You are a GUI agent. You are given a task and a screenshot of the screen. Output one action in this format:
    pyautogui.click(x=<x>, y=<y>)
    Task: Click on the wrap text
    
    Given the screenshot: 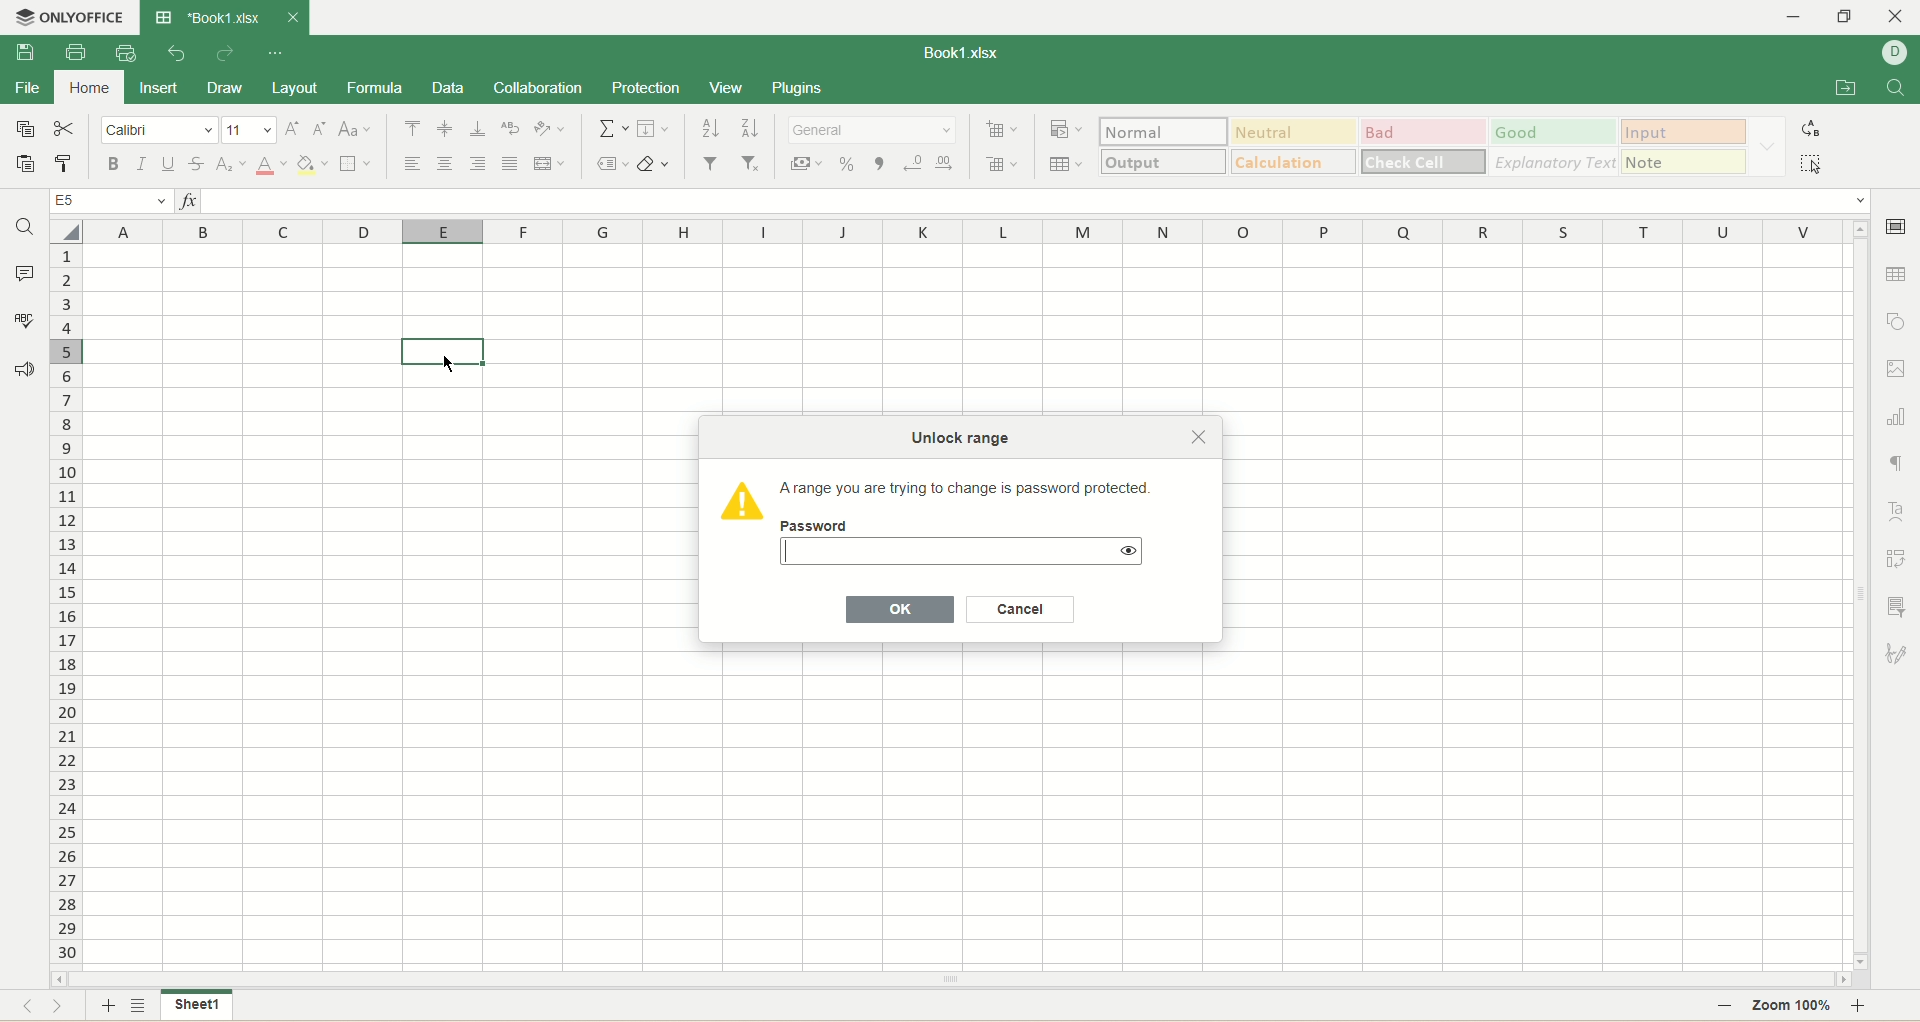 What is the action you would take?
    pyautogui.click(x=510, y=128)
    